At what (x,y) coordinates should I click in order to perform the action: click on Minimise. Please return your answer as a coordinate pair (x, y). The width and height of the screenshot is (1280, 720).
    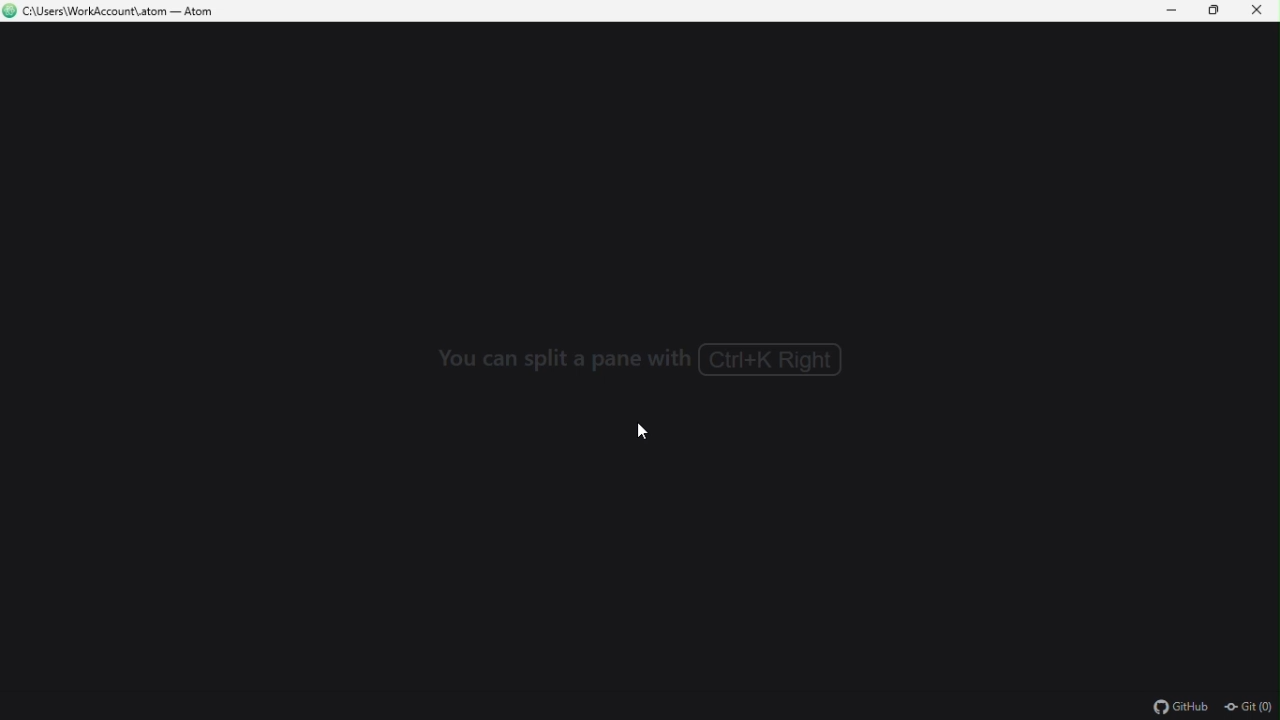
    Looking at the image, I should click on (1173, 11).